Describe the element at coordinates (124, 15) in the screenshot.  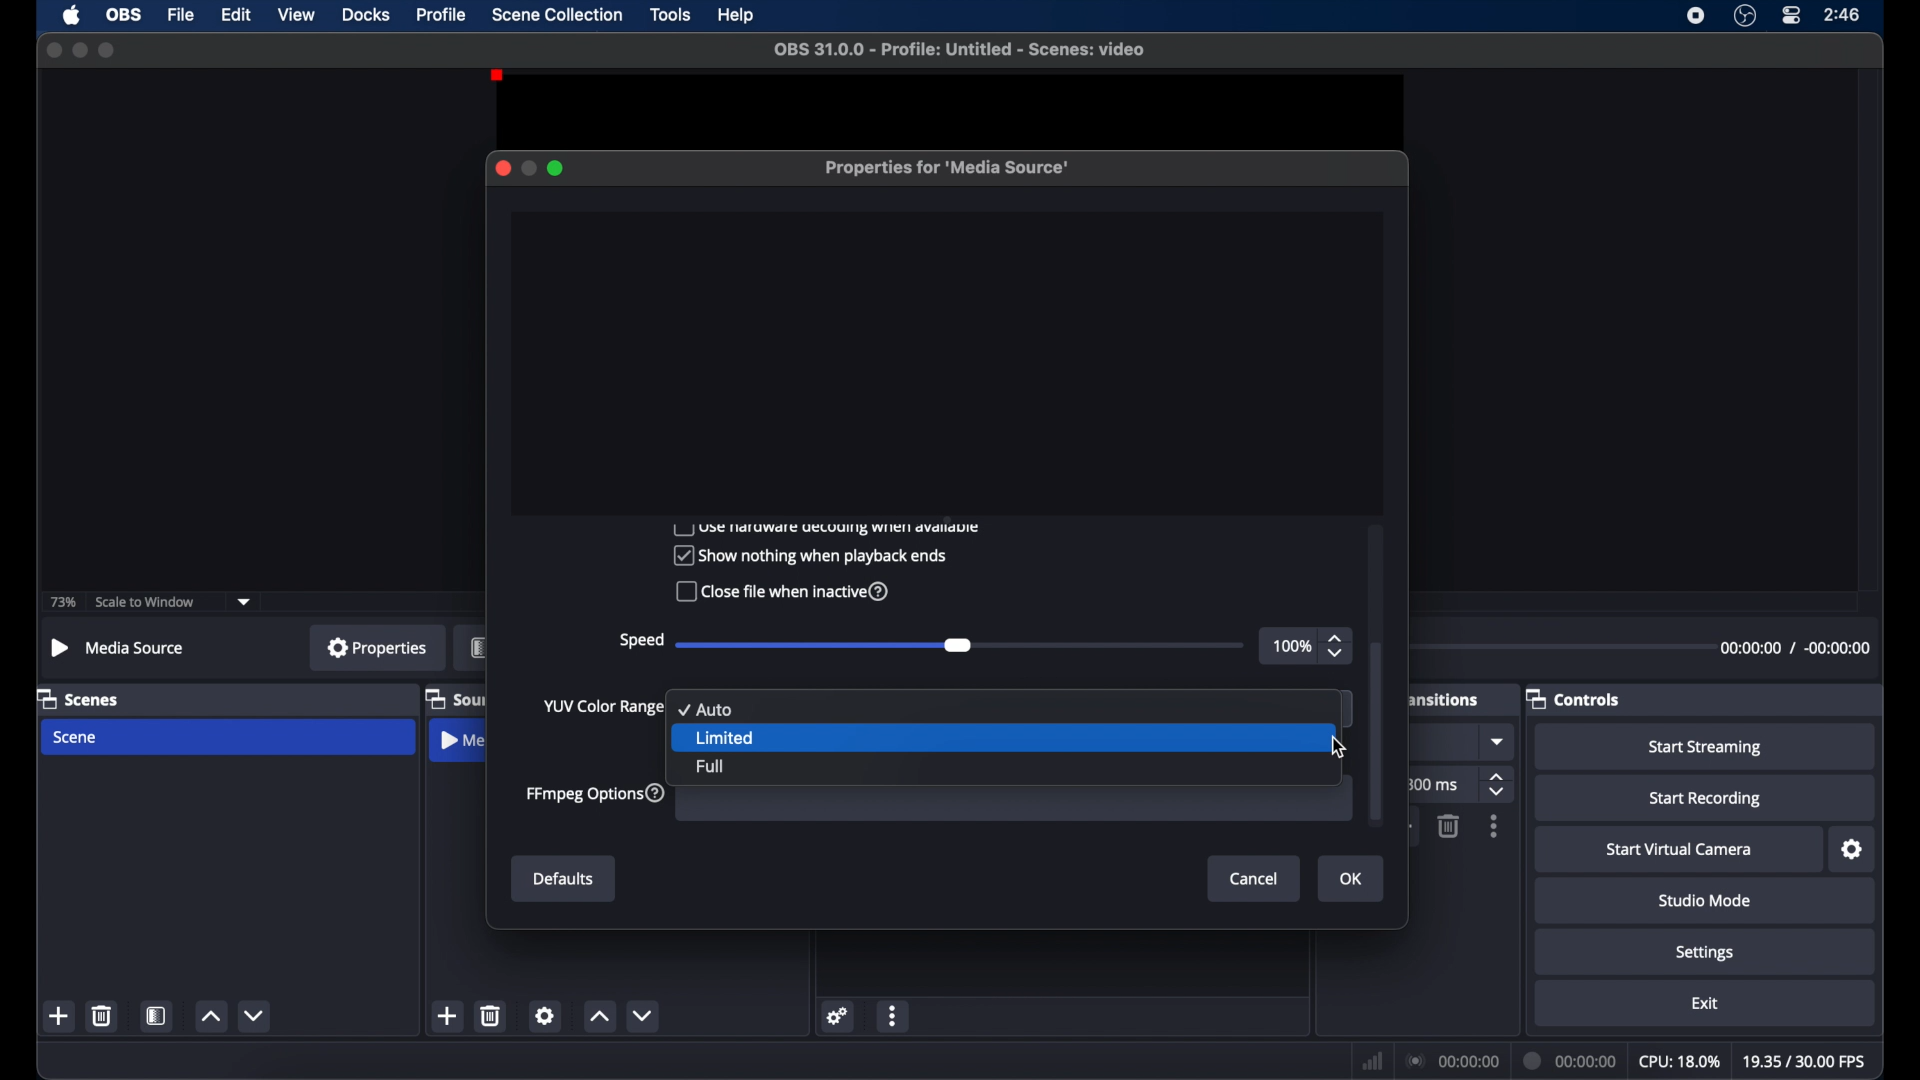
I see `obs` at that location.